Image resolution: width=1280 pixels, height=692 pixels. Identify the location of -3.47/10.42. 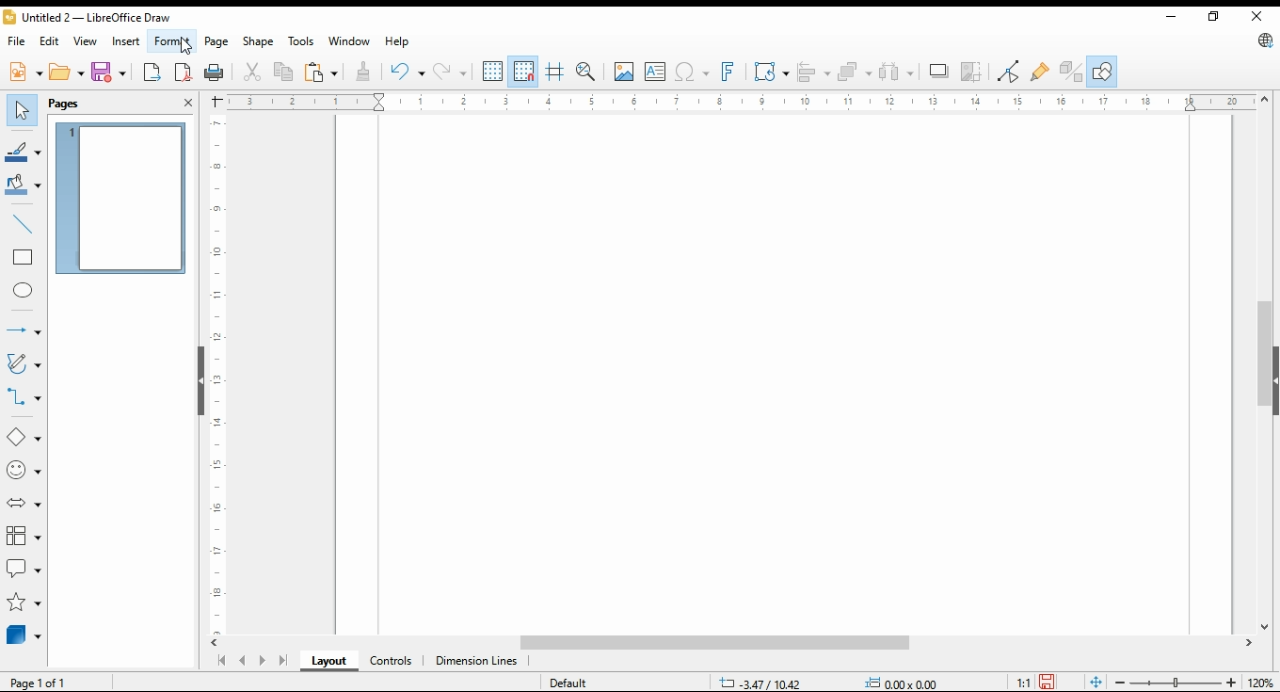
(760, 683).